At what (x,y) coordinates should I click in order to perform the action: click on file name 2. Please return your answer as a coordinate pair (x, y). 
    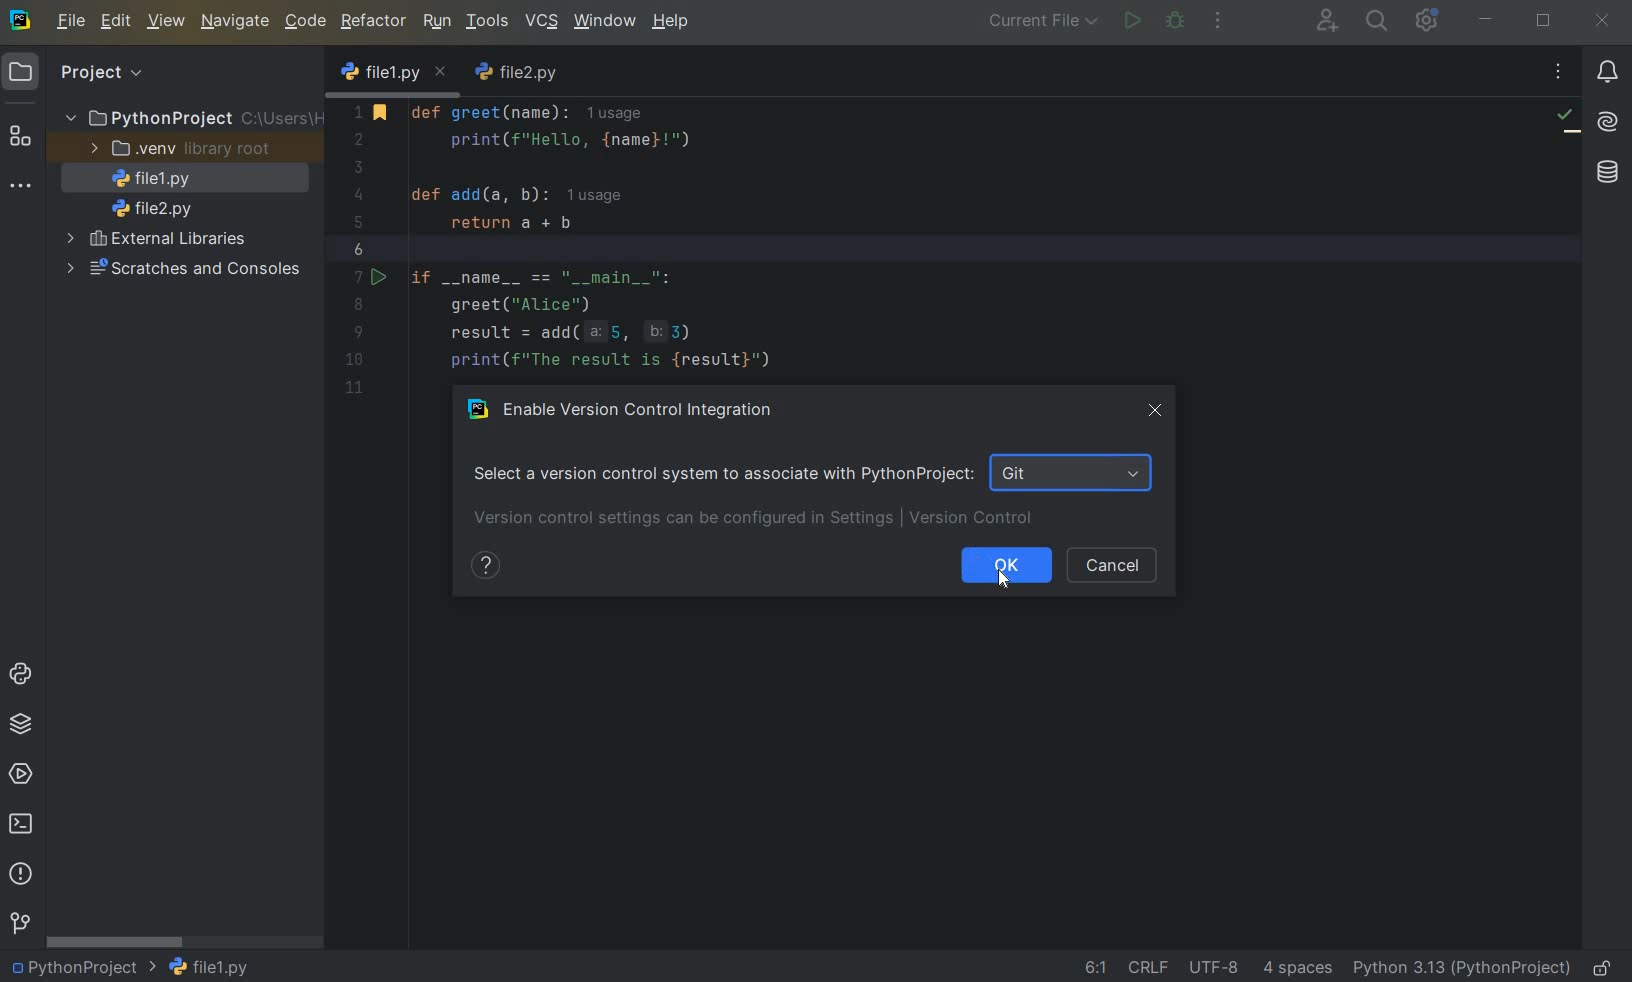
    Looking at the image, I should click on (520, 75).